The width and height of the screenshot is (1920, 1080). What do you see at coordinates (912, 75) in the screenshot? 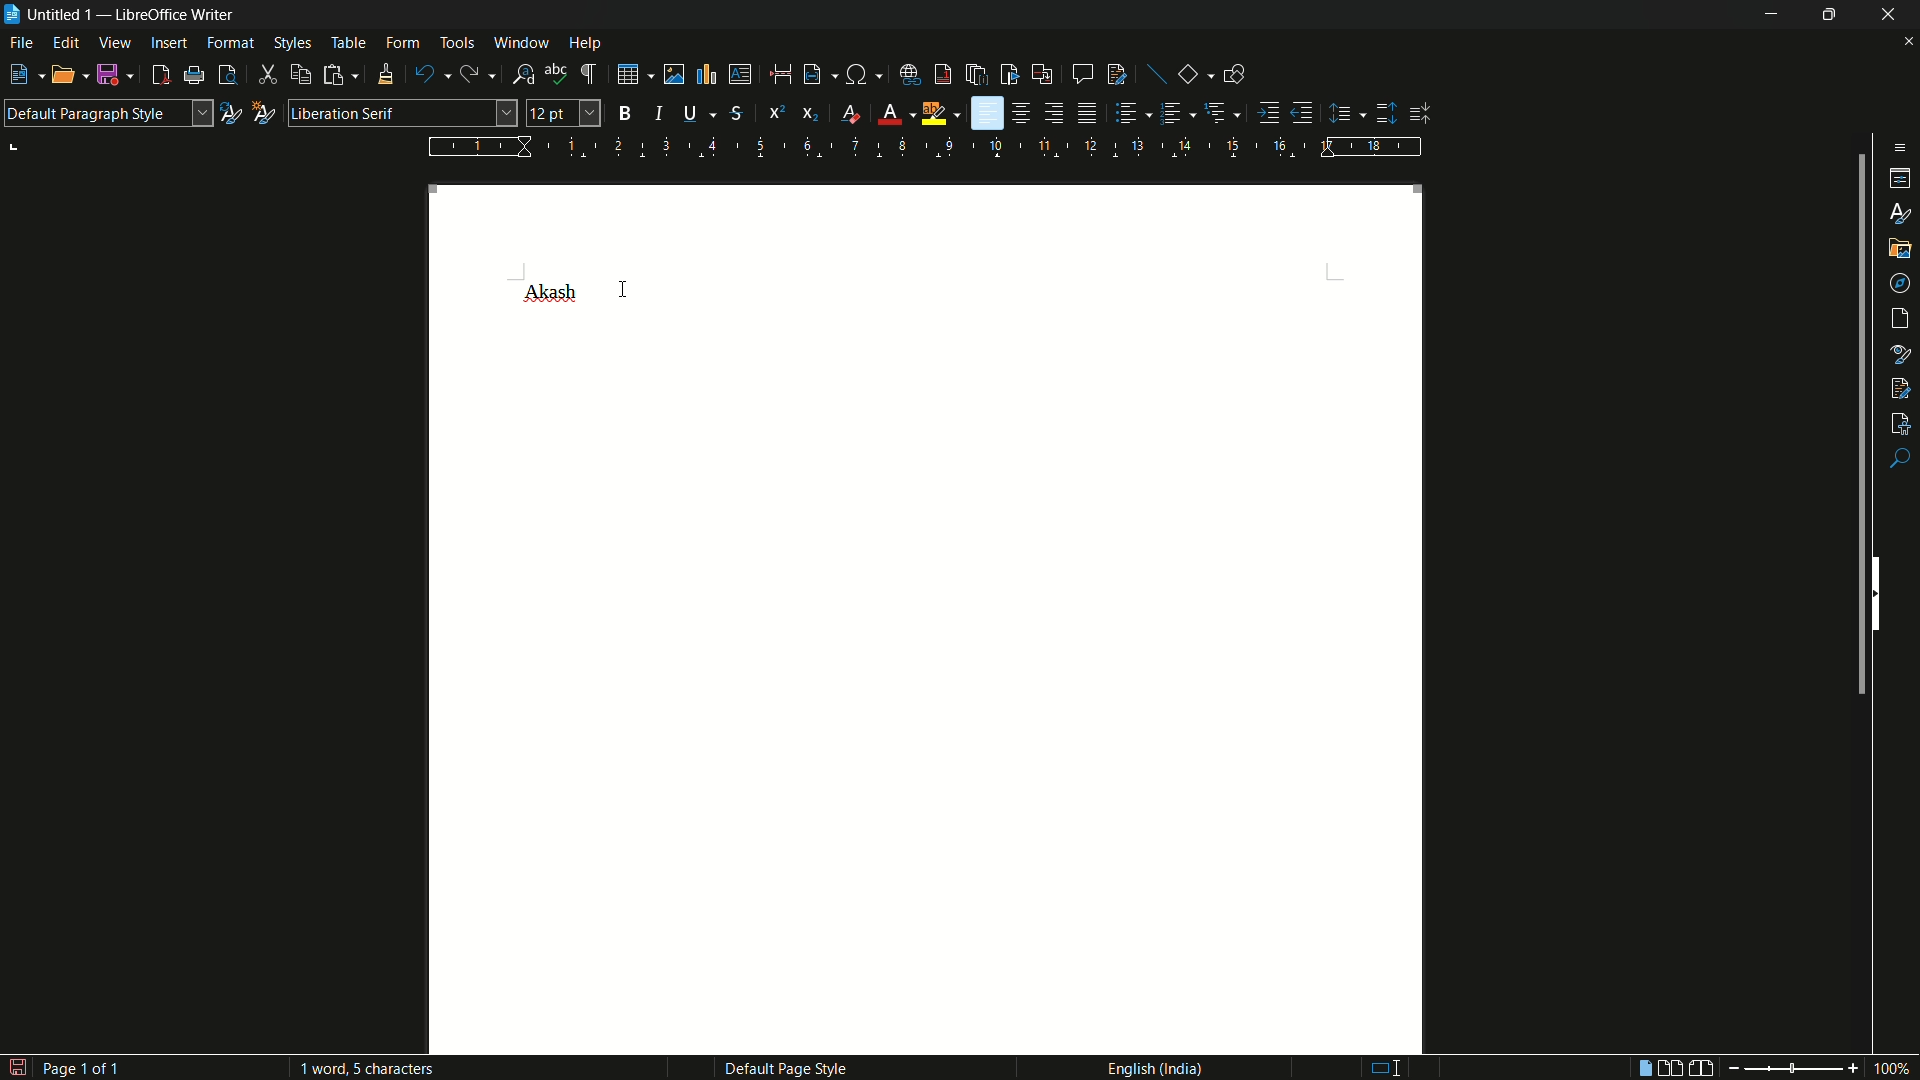
I see `insert hyperlink` at bounding box center [912, 75].